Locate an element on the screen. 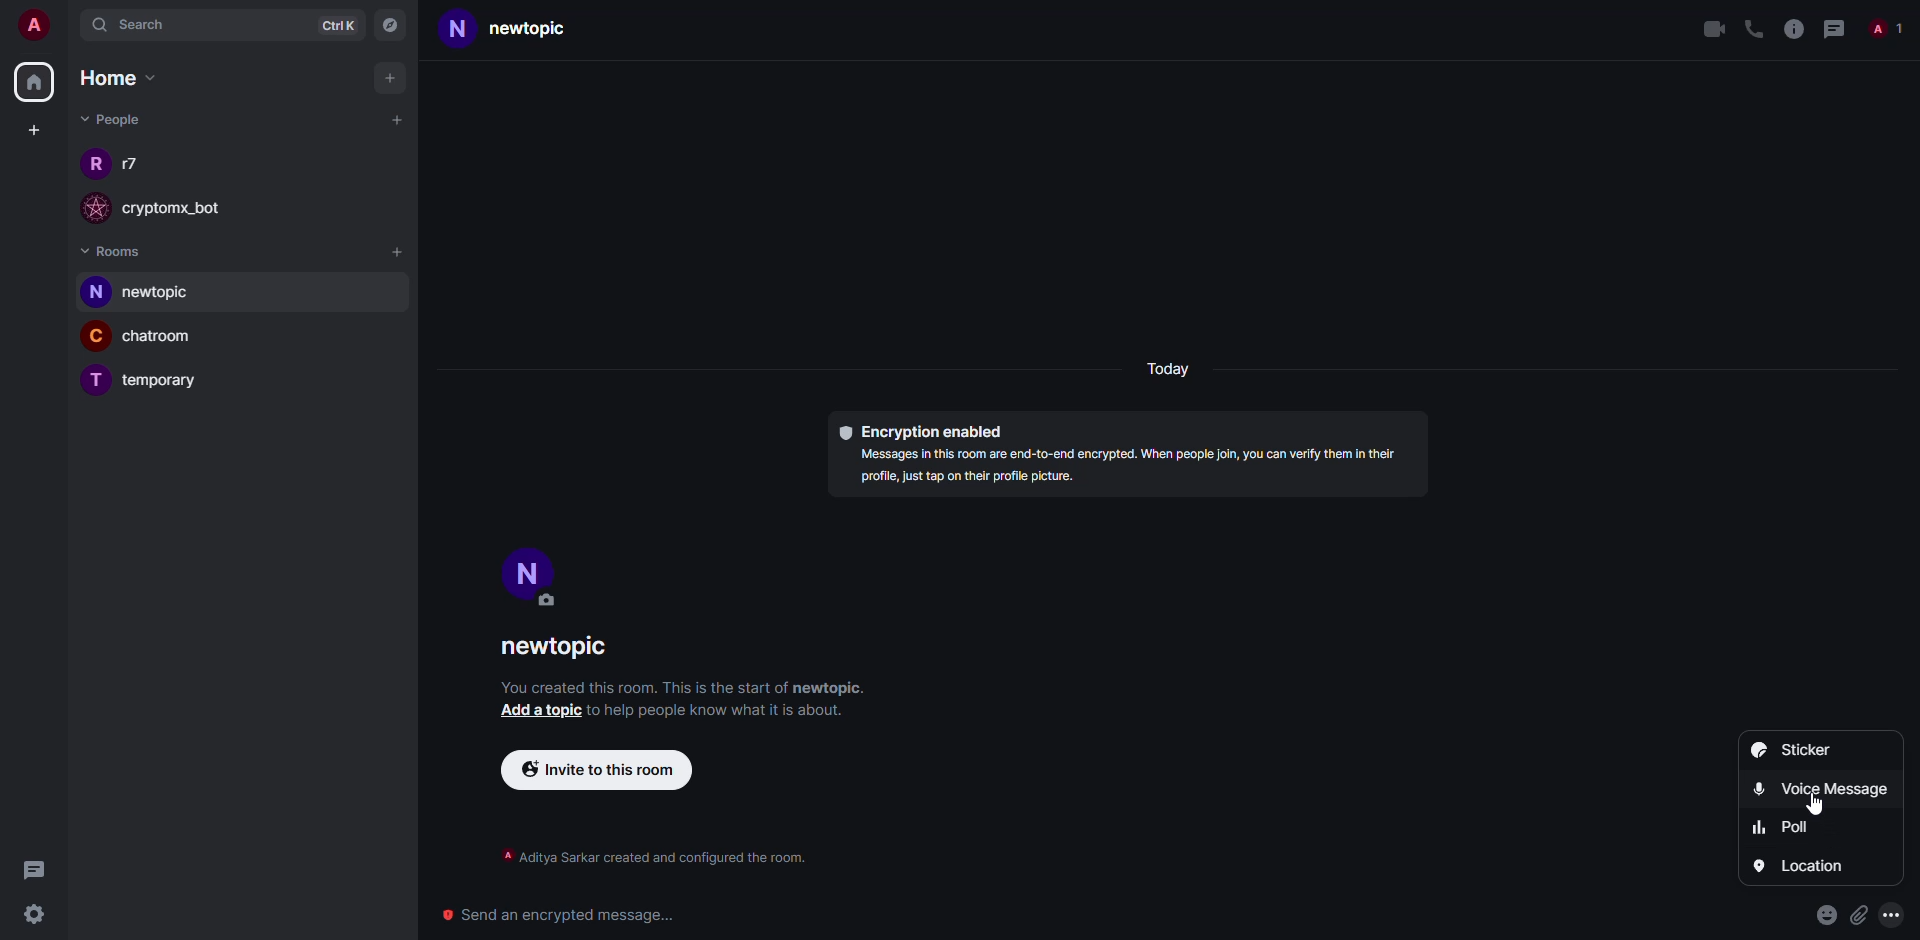  info is located at coordinates (1793, 28).